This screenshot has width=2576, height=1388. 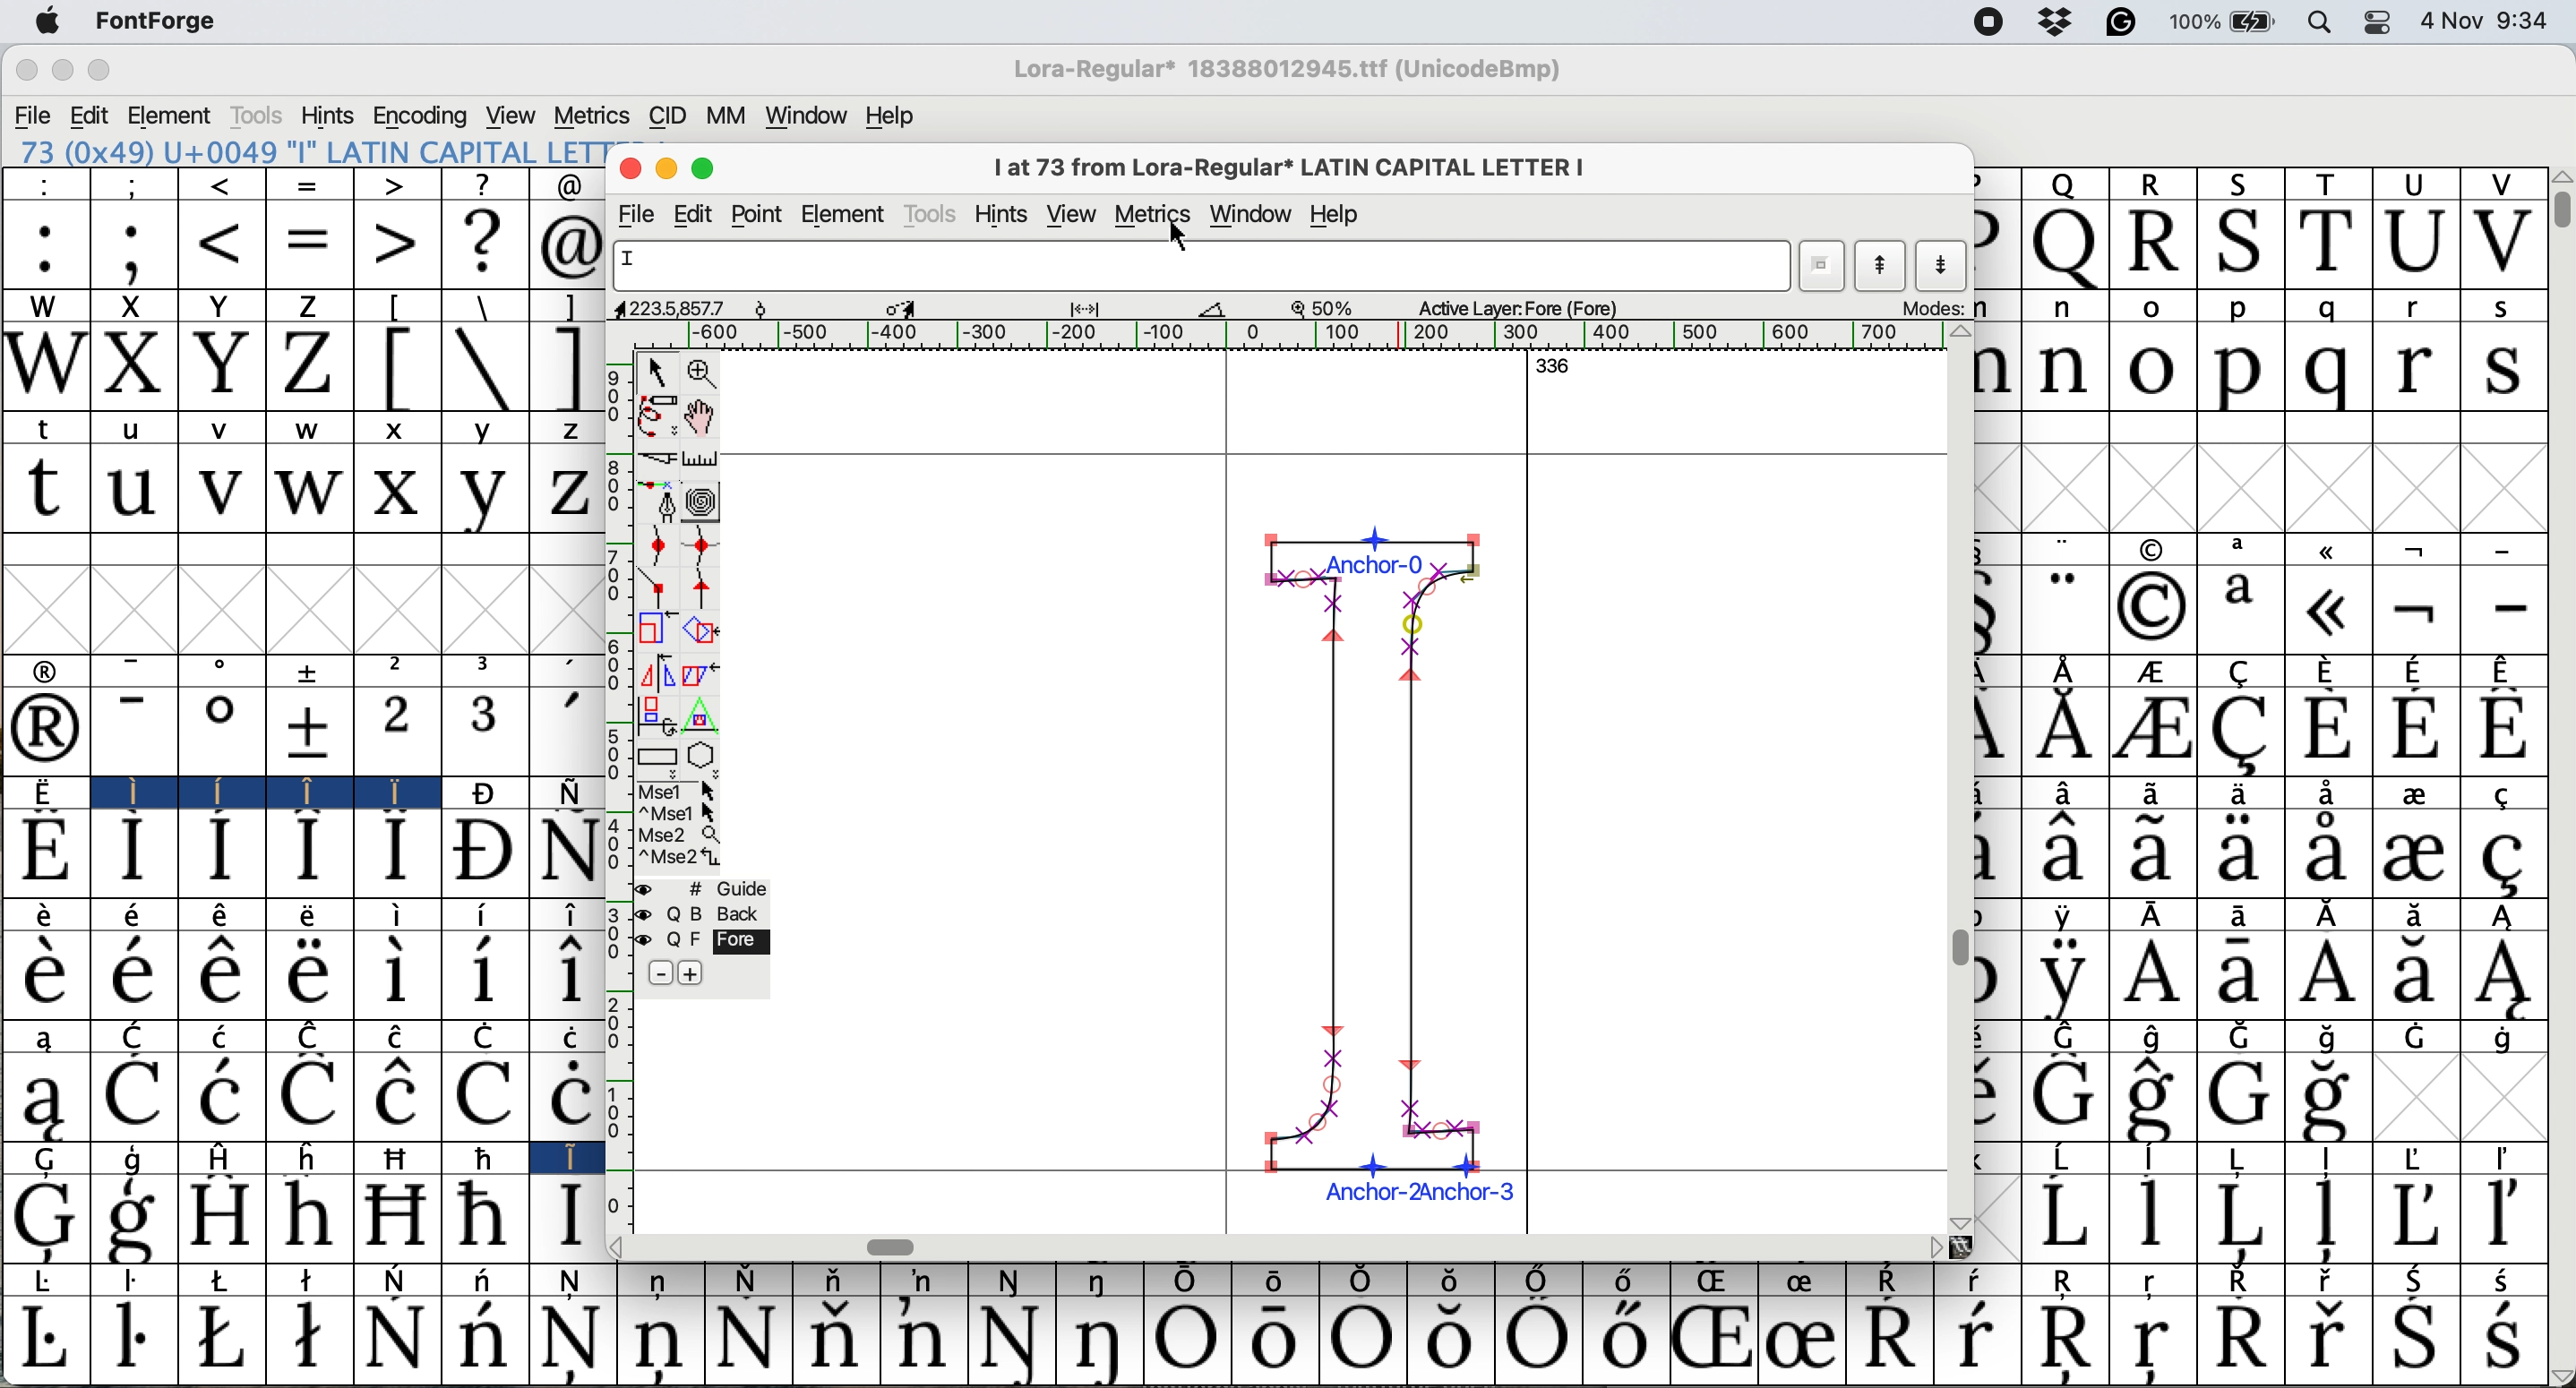 I want to click on Symbol, so click(x=746, y=1279).